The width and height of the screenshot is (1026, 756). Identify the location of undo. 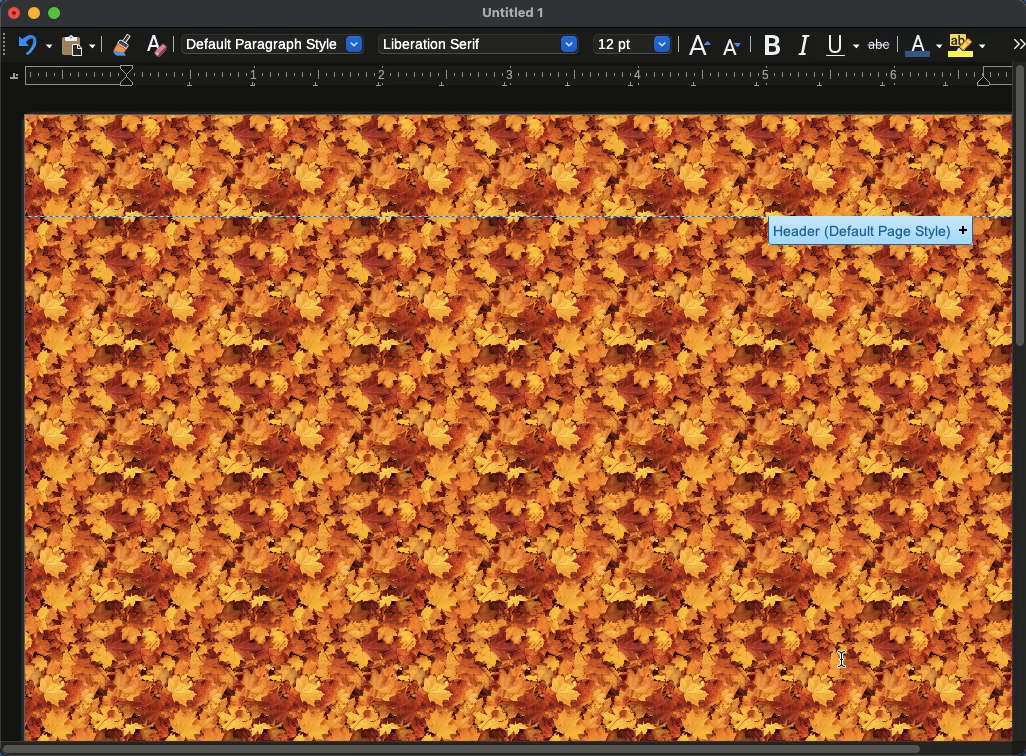
(32, 46).